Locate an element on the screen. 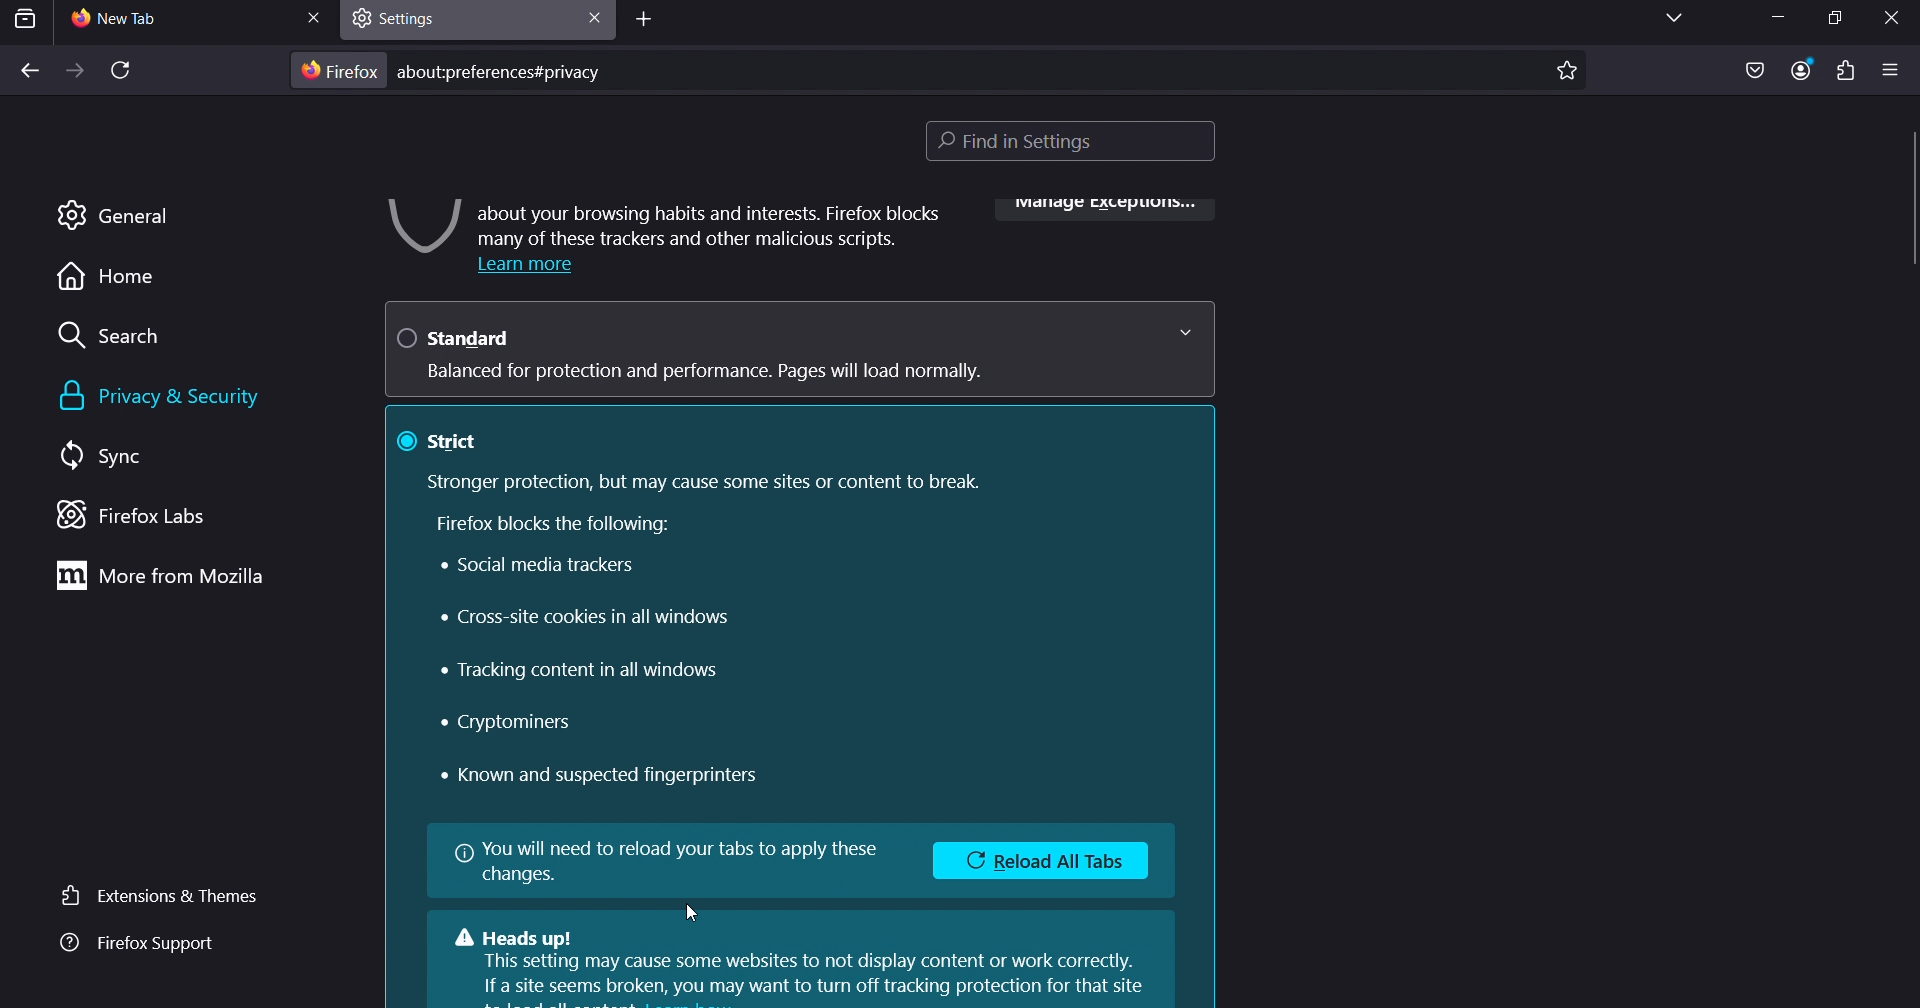 The image size is (1920, 1008). list all tabs is located at coordinates (1666, 19).